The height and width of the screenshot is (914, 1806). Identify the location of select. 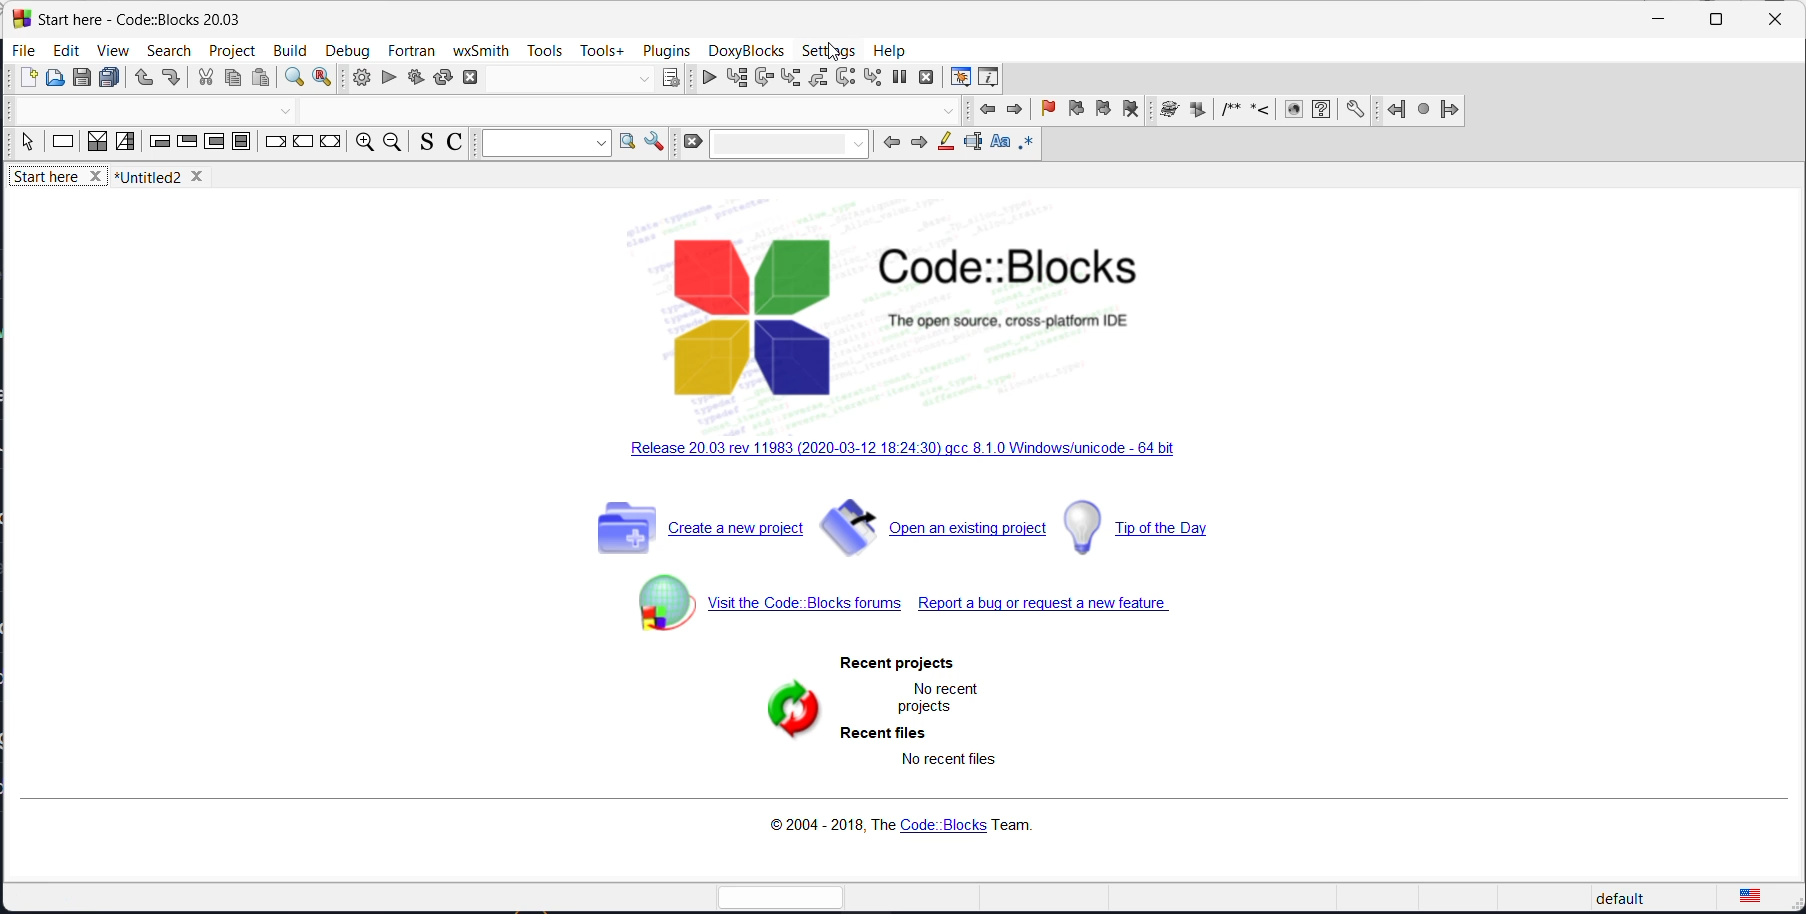
(27, 146).